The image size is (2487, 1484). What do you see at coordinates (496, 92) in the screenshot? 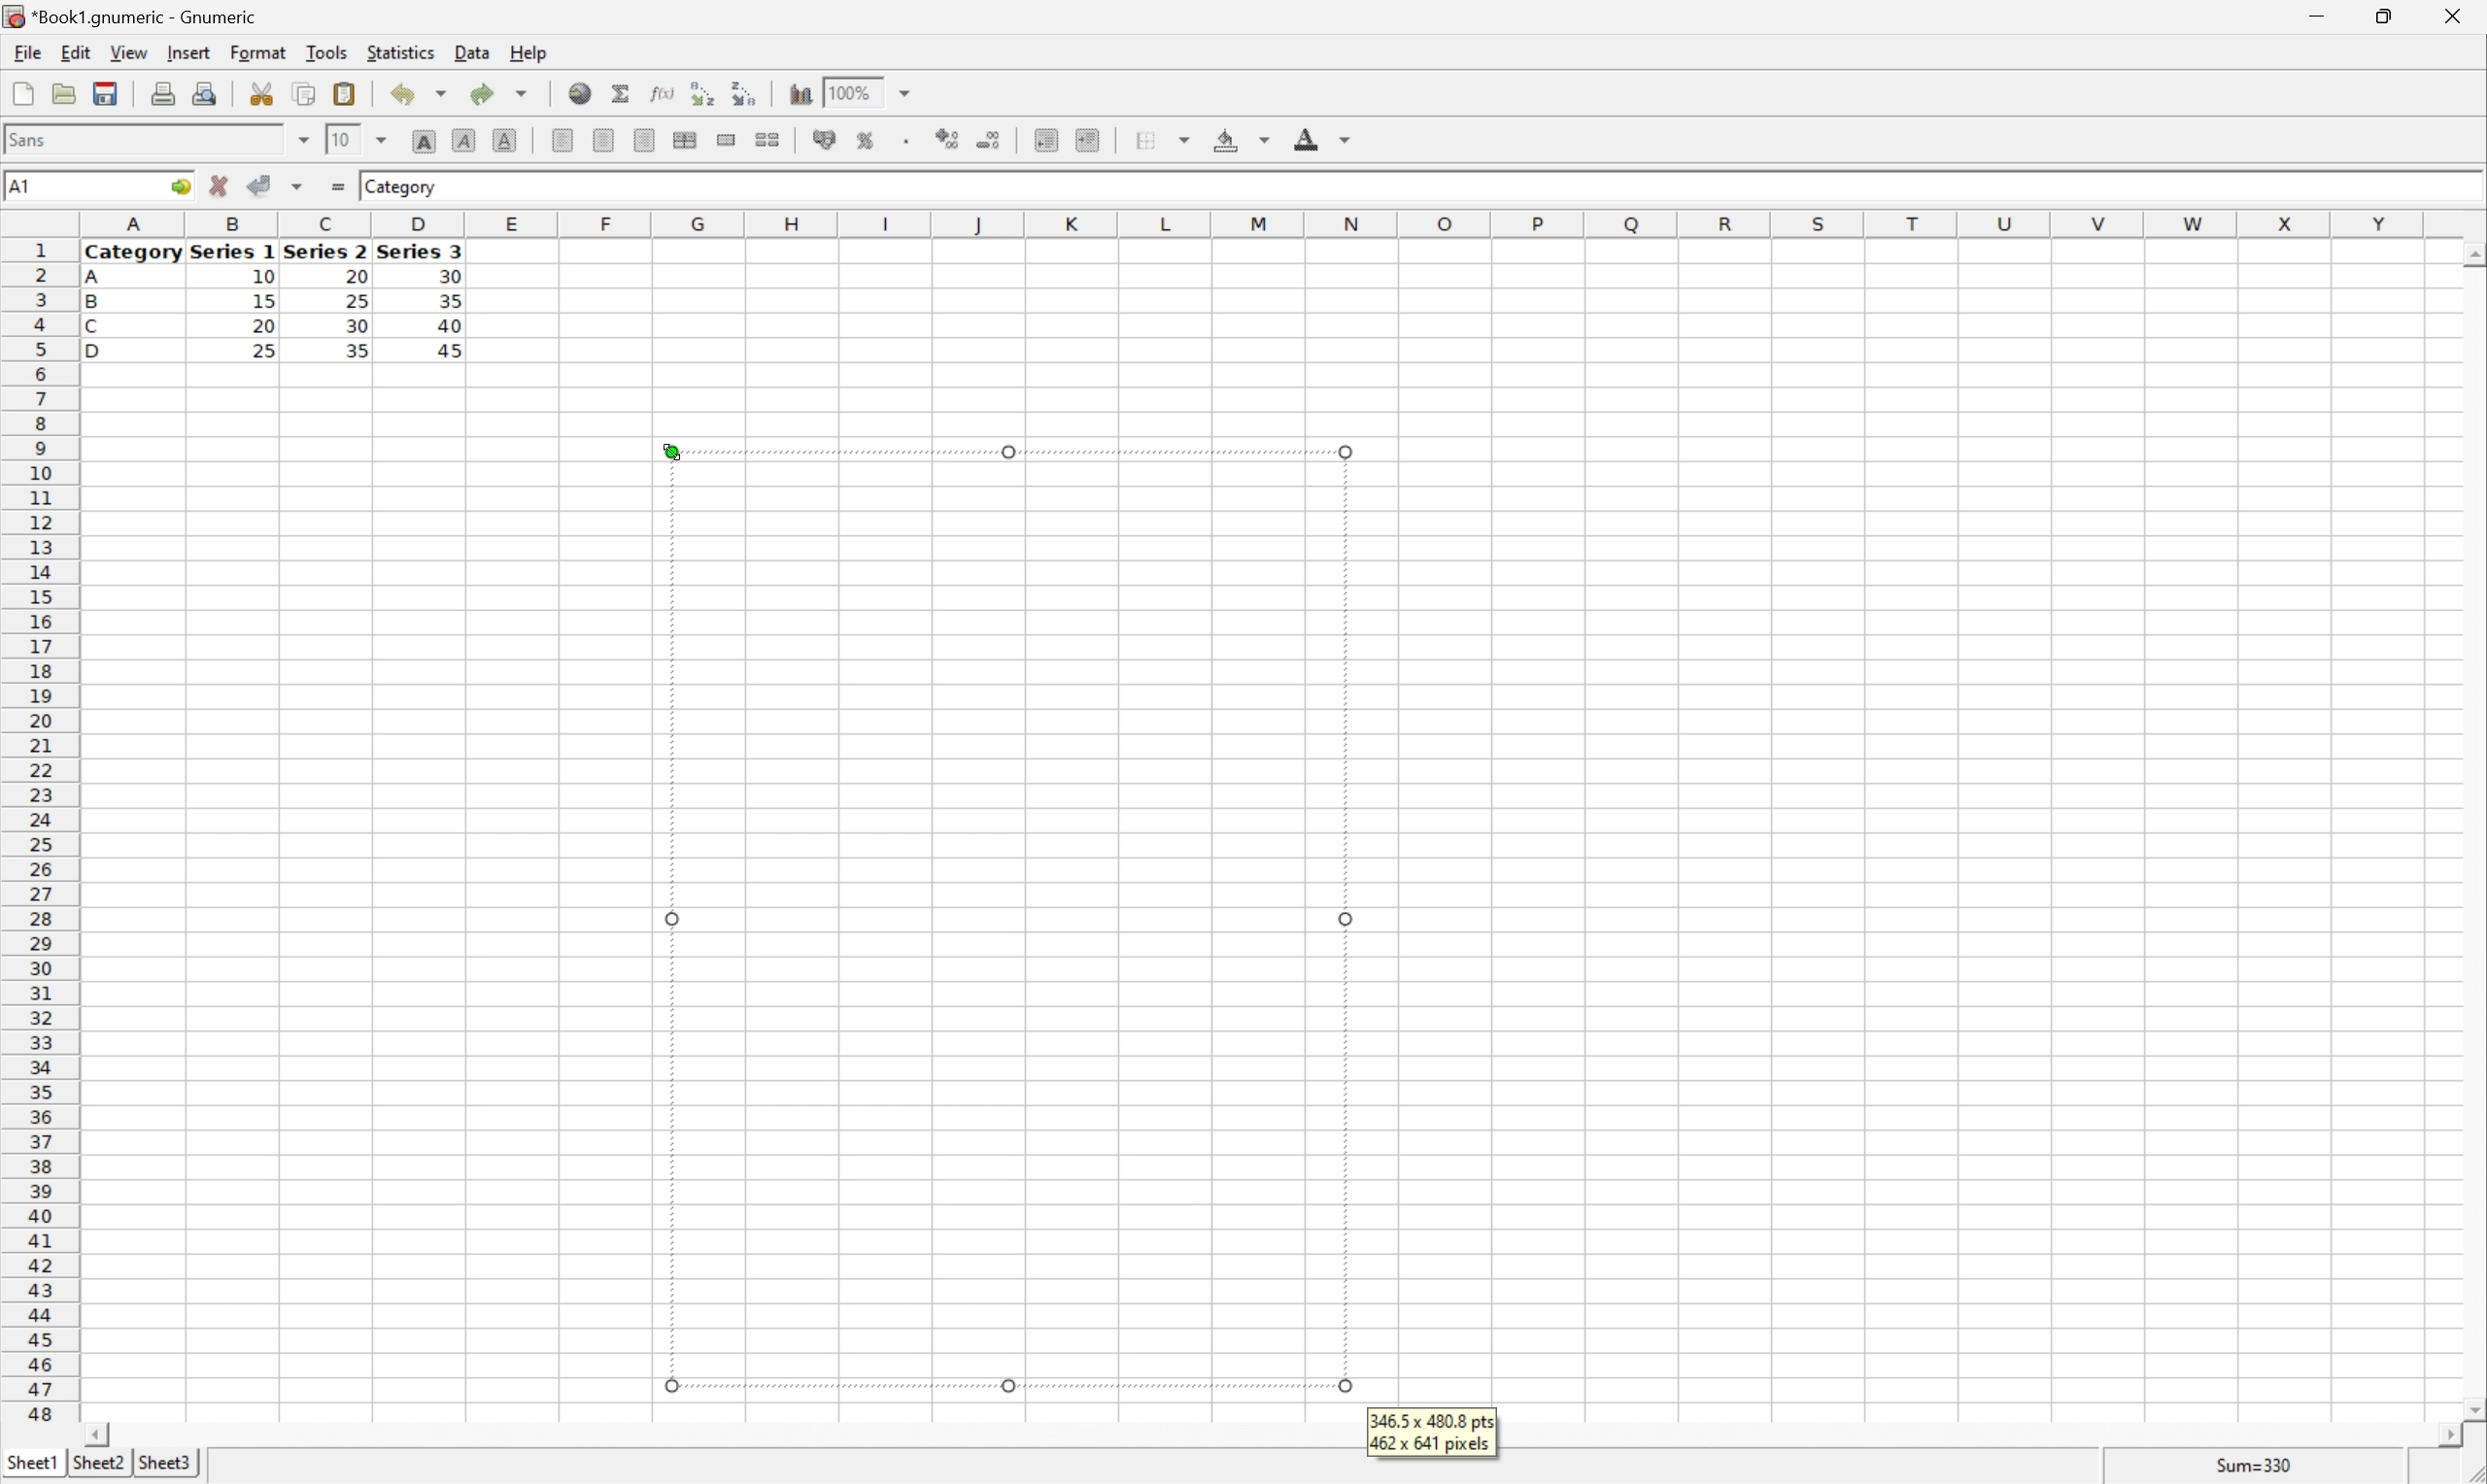
I see `Redo` at bounding box center [496, 92].